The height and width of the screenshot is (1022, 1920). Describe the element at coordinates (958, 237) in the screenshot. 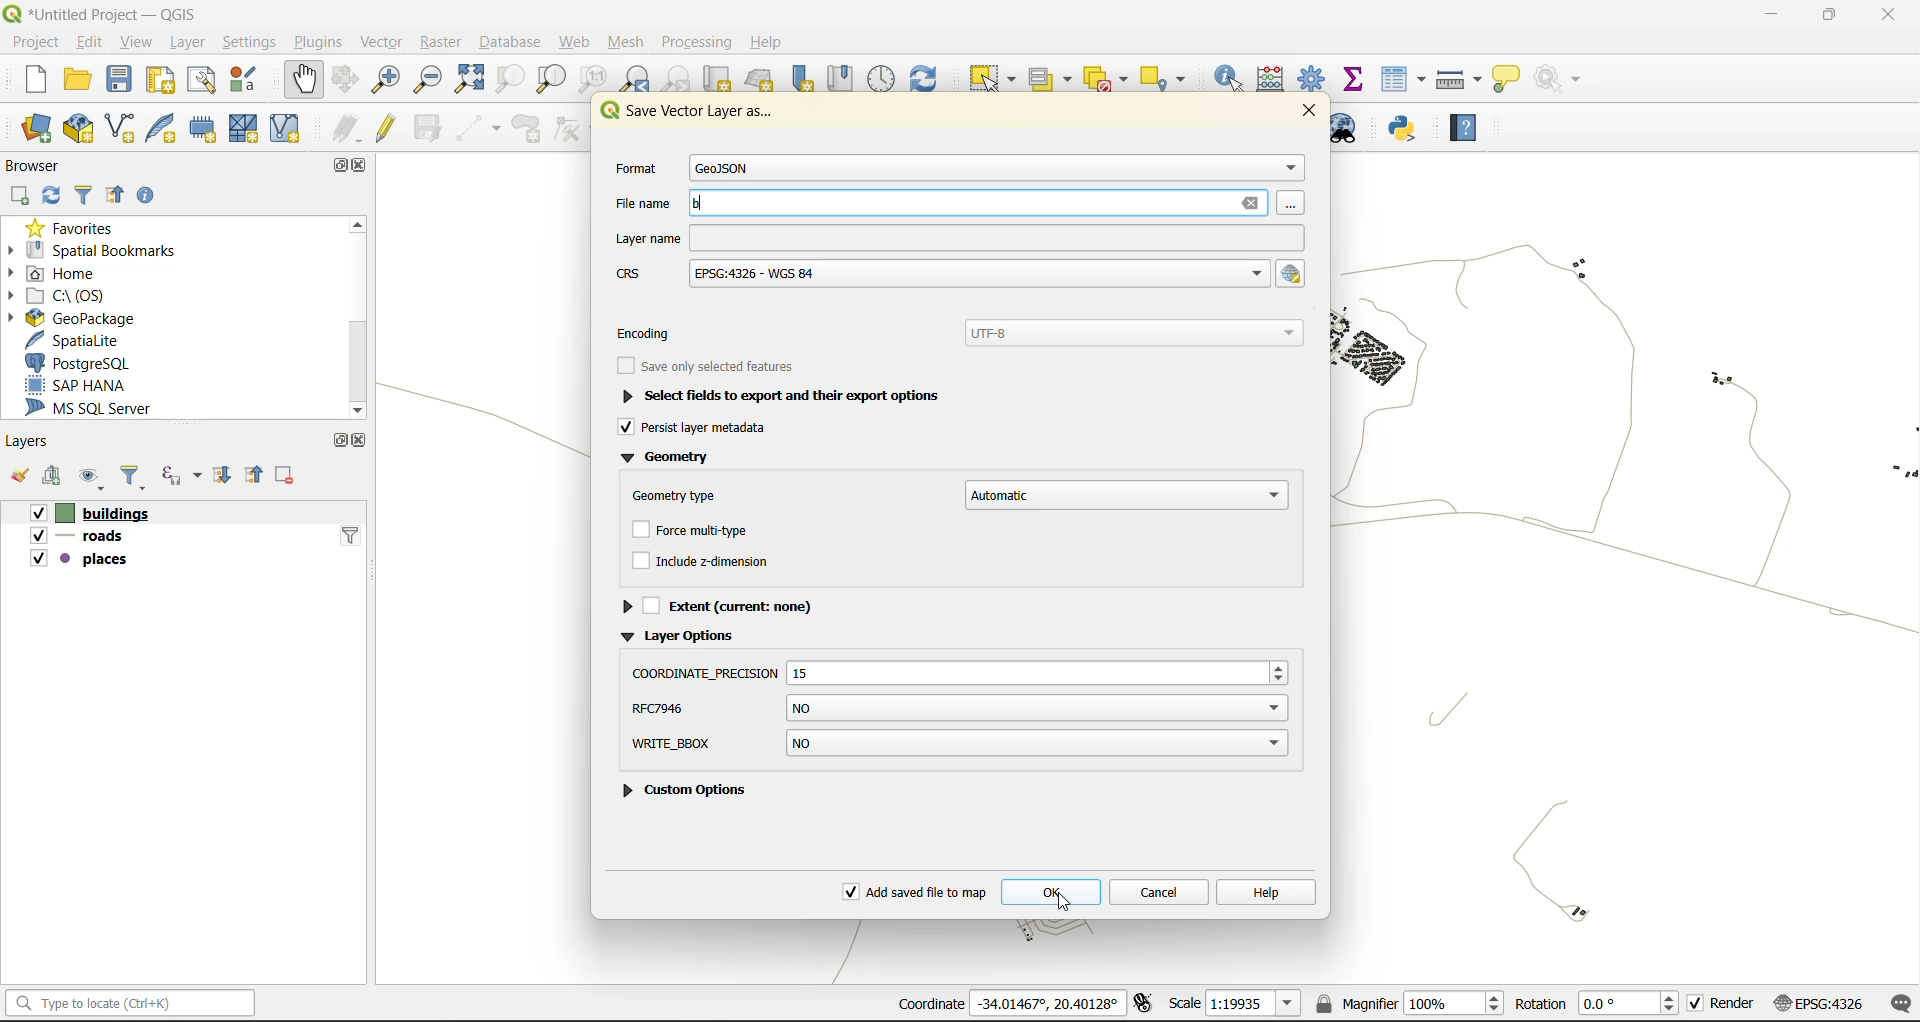

I see `layer name` at that location.